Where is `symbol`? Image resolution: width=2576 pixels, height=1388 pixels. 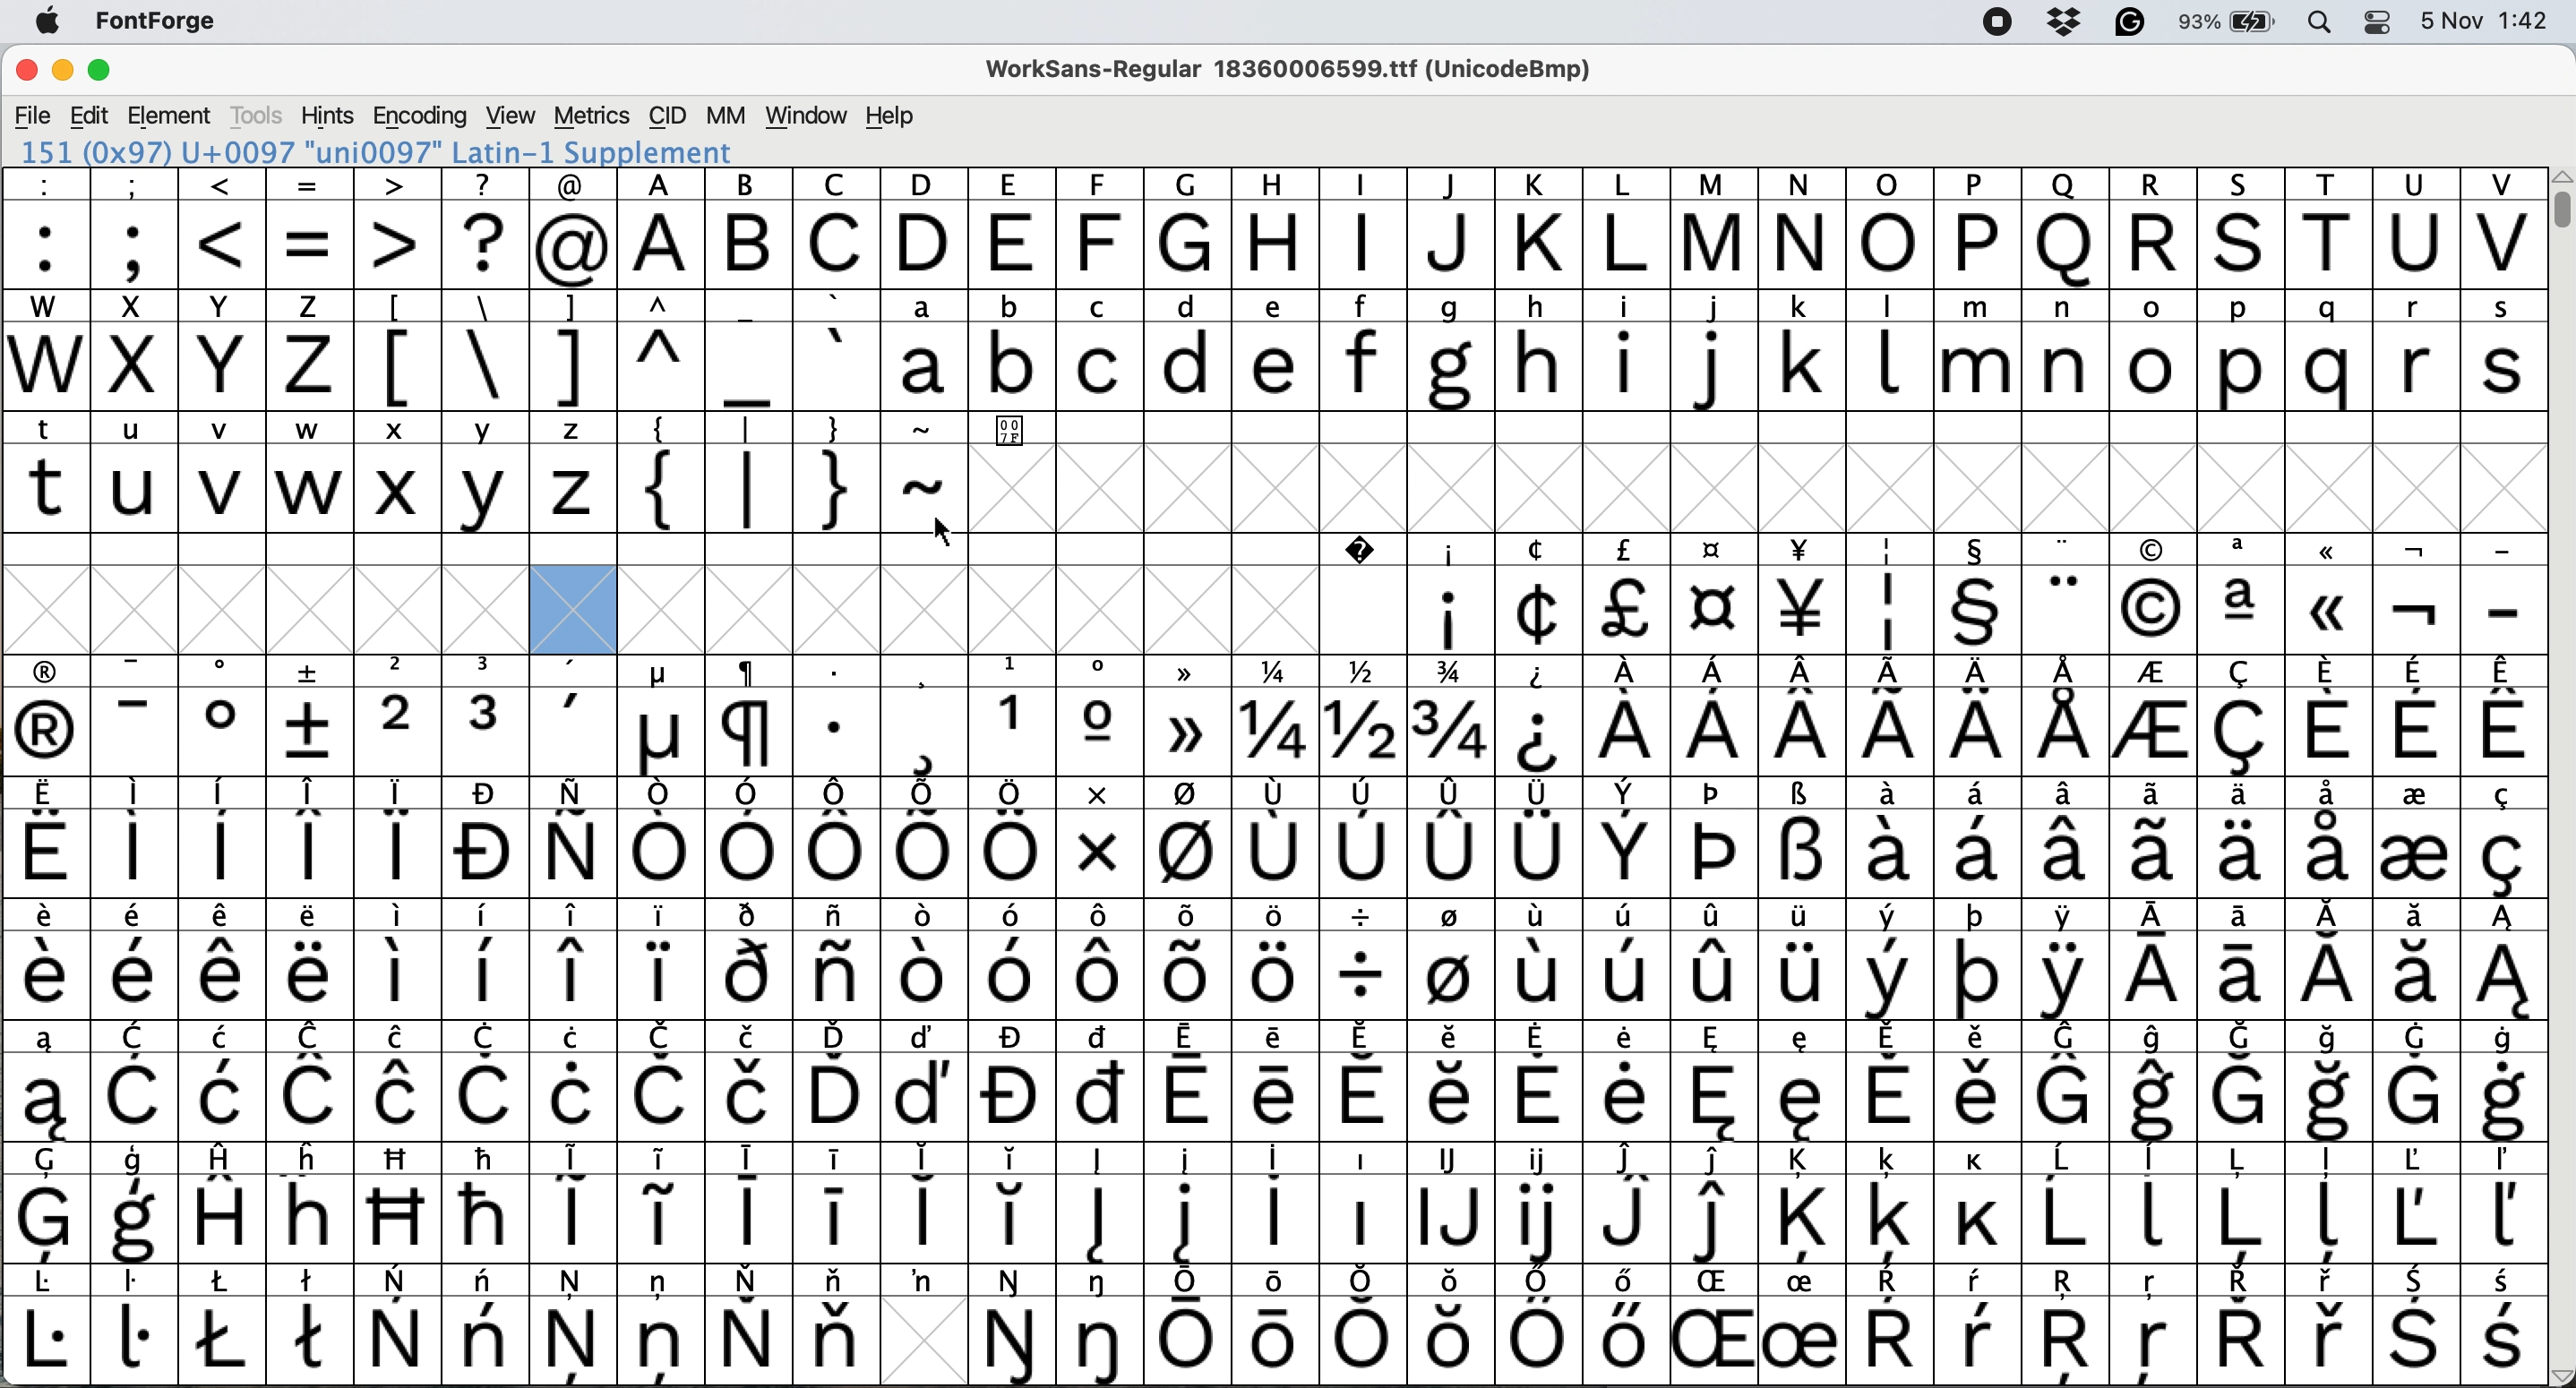
symbol is located at coordinates (397, 1081).